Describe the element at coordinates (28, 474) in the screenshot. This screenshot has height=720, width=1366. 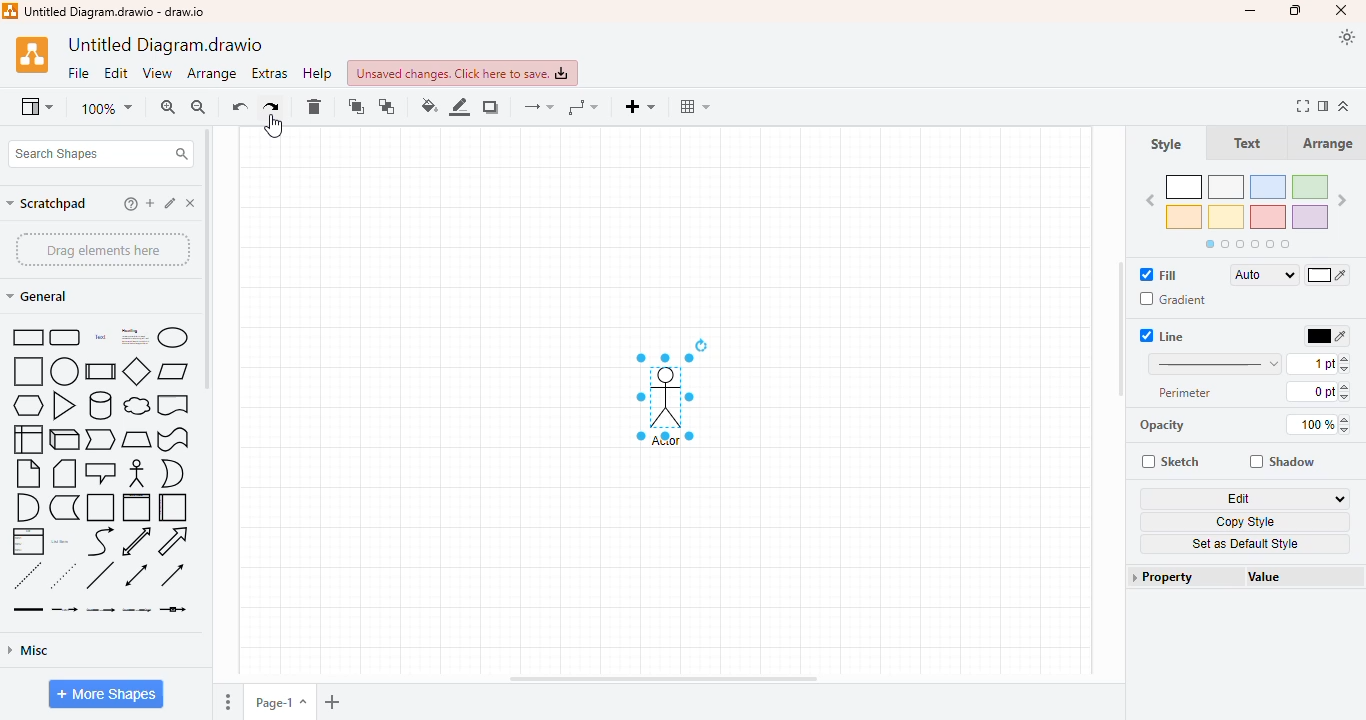
I see `note` at that location.